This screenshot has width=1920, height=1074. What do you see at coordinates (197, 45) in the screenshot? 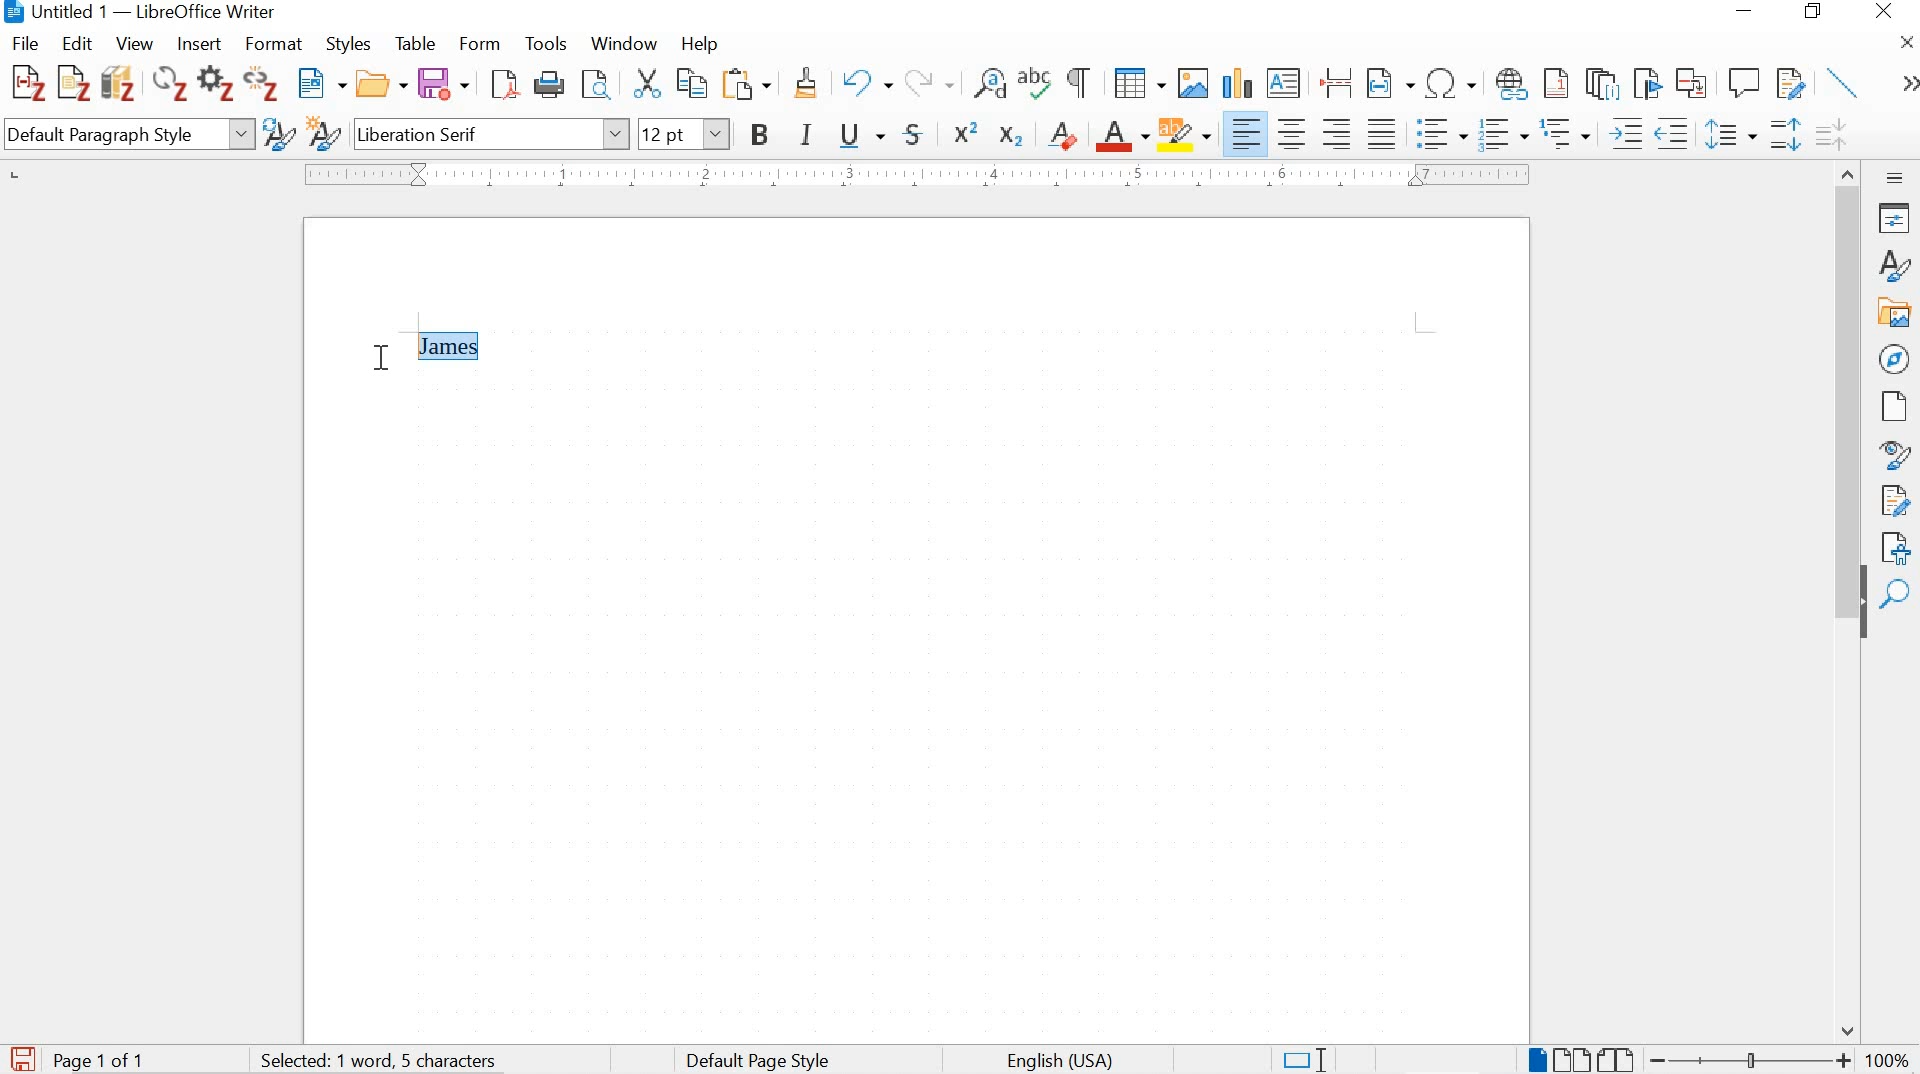
I see `insert` at bounding box center [197, 45].